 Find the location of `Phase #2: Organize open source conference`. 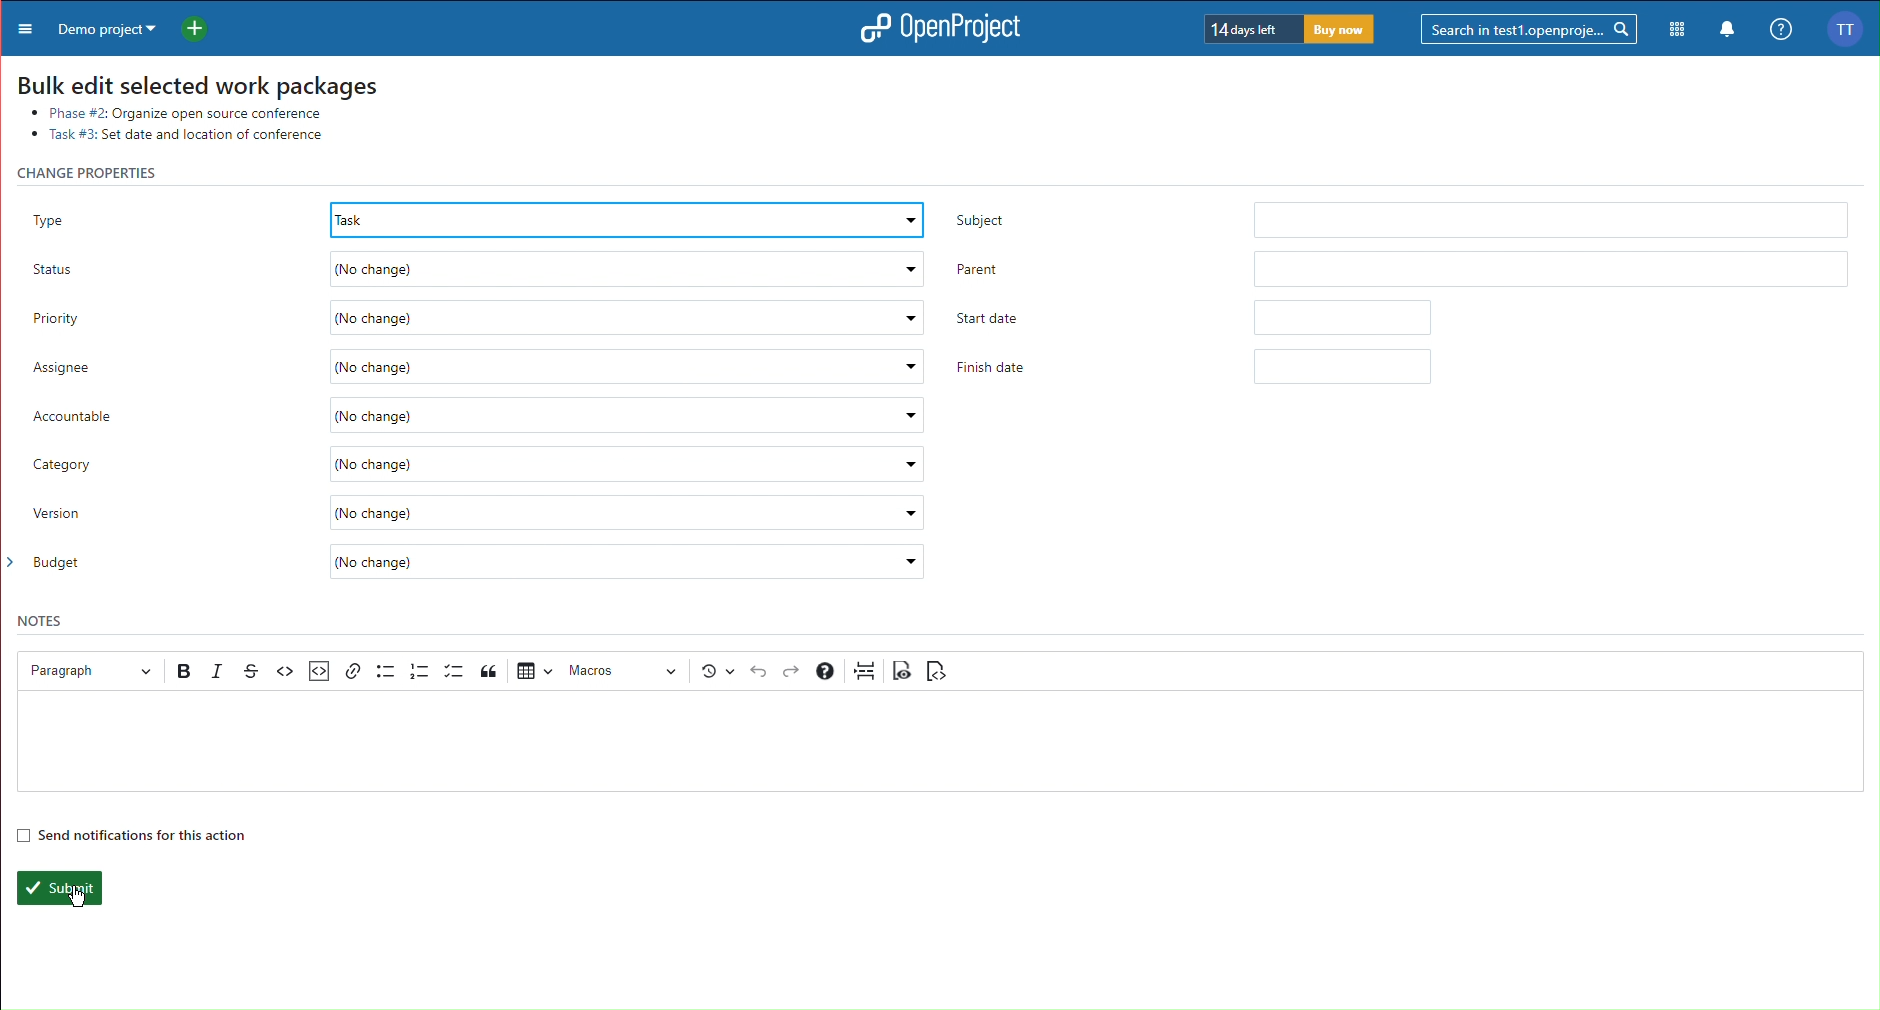

Phase #2: Organize open source conference is located at coordinates (168, 111).